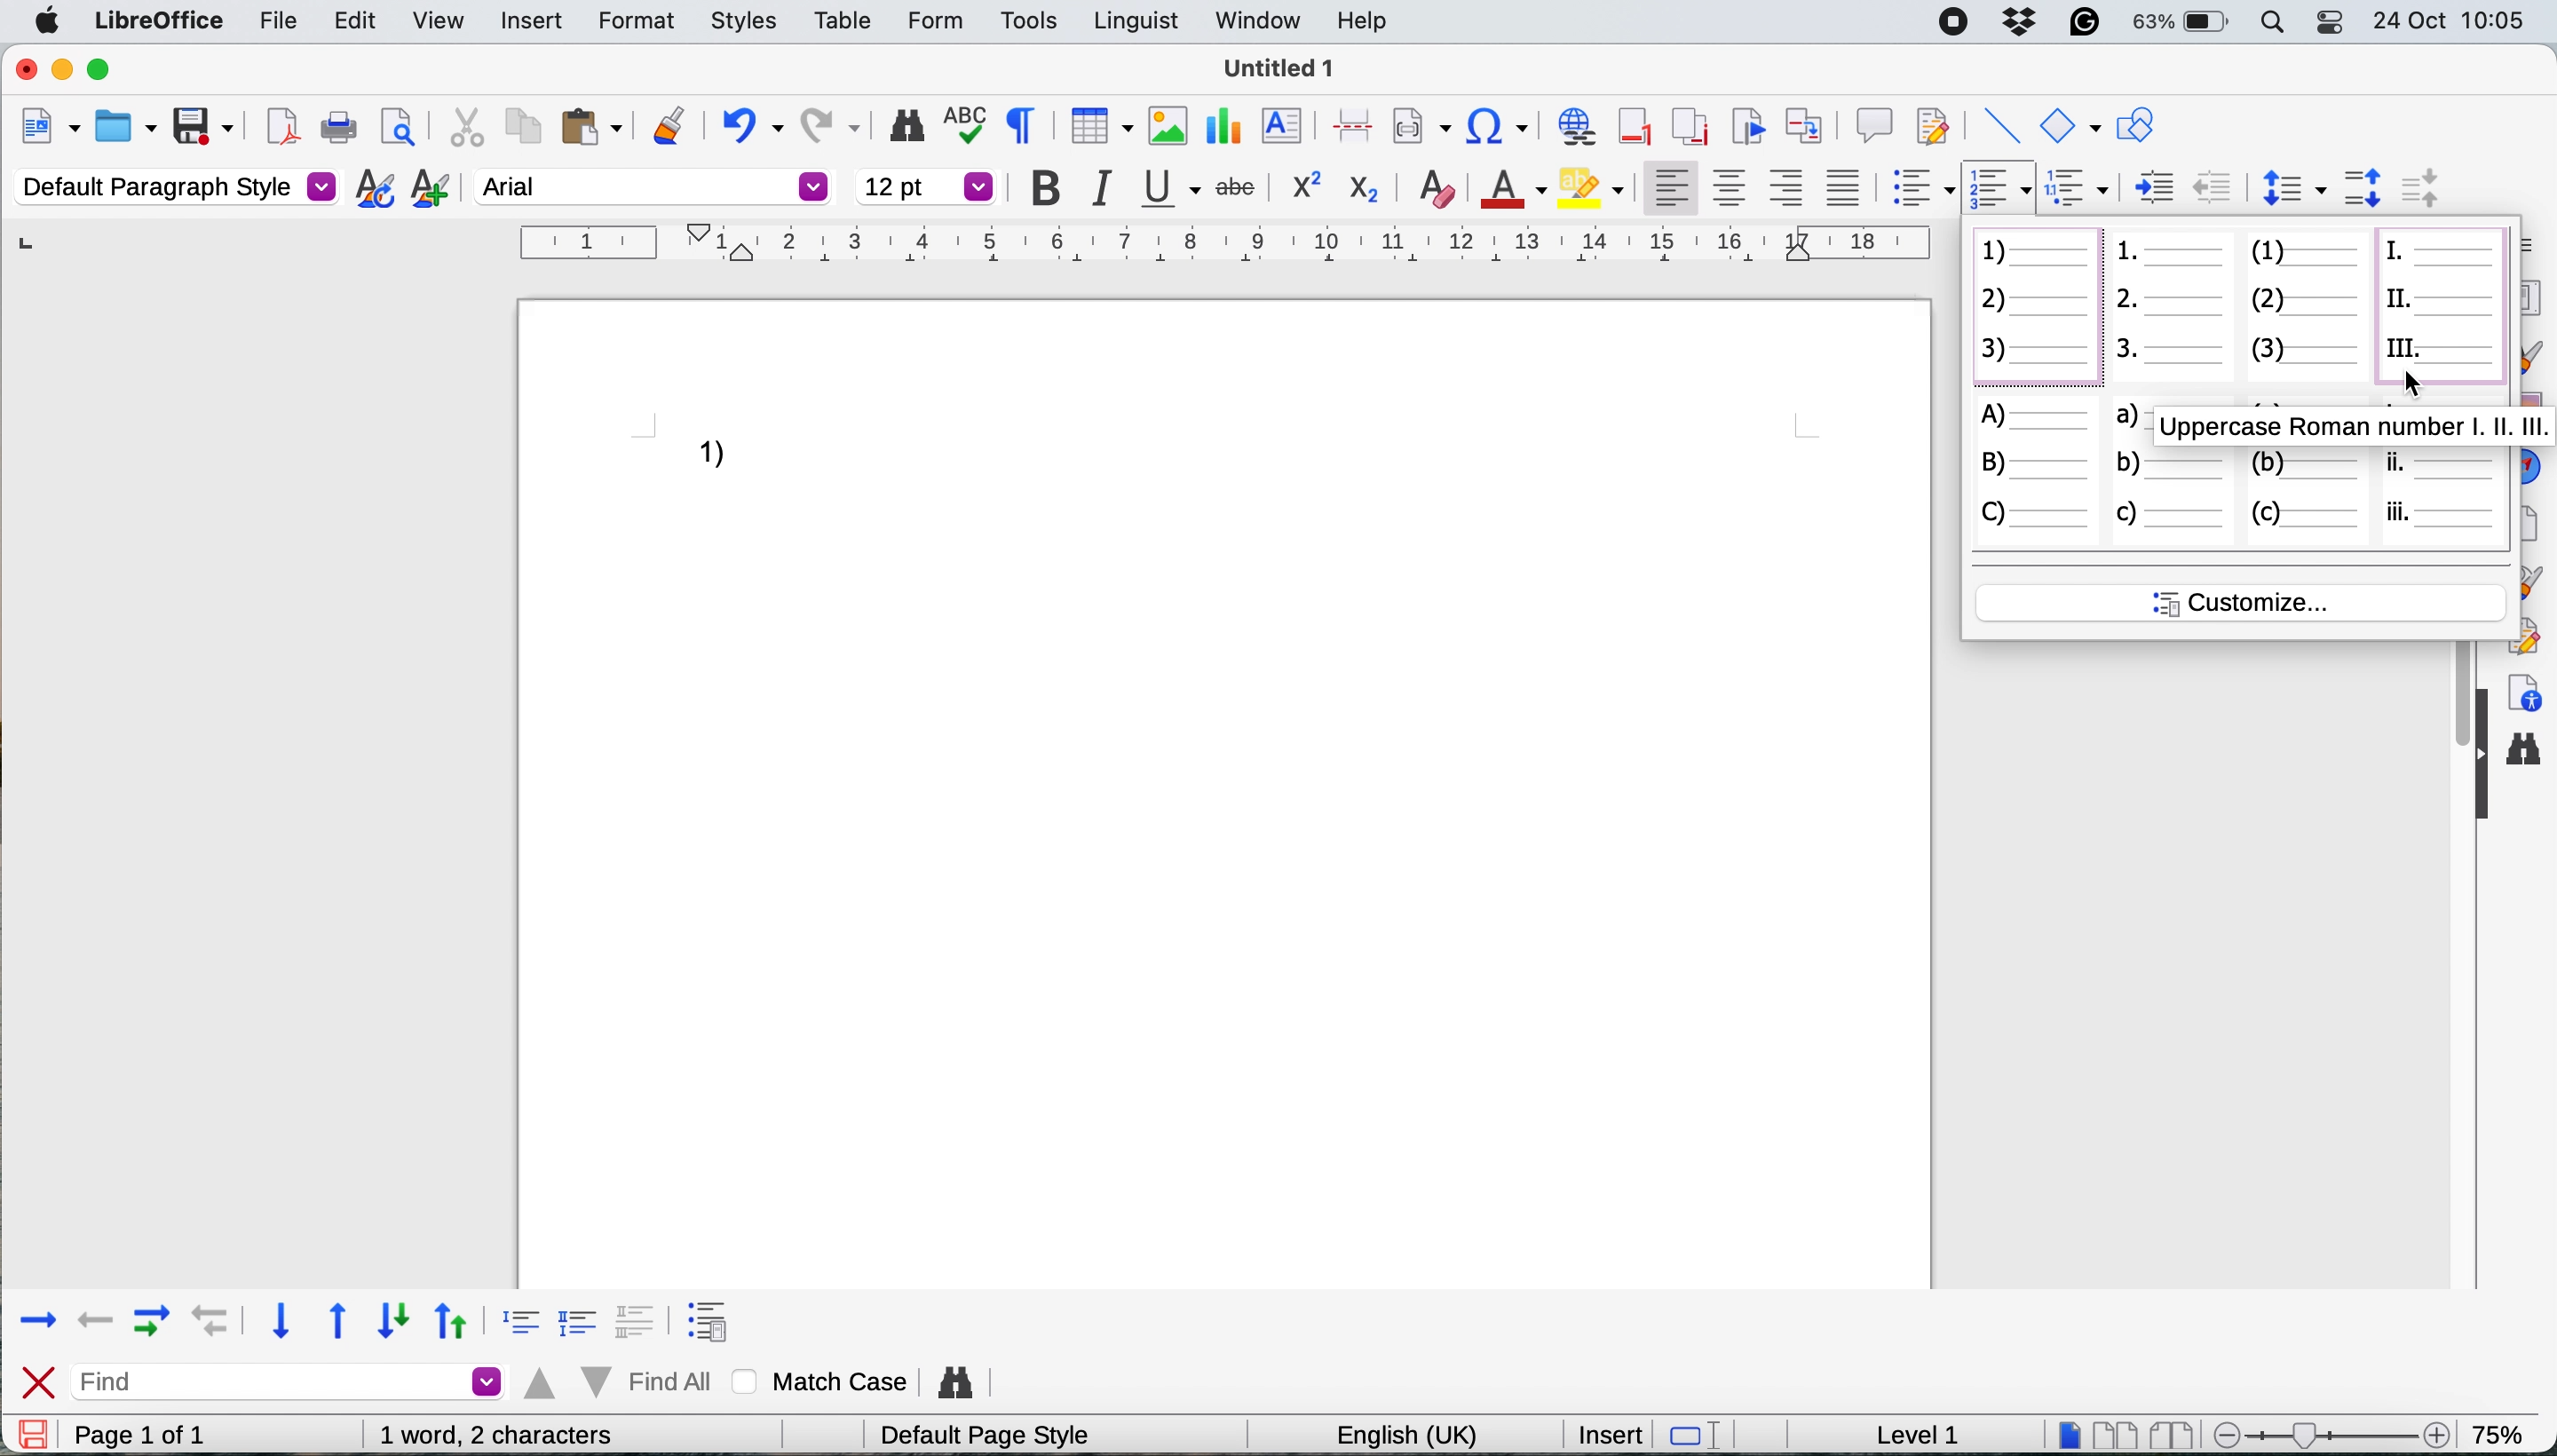 The image size is (2557, 1456). I want to click on save, so click(31, 1434).